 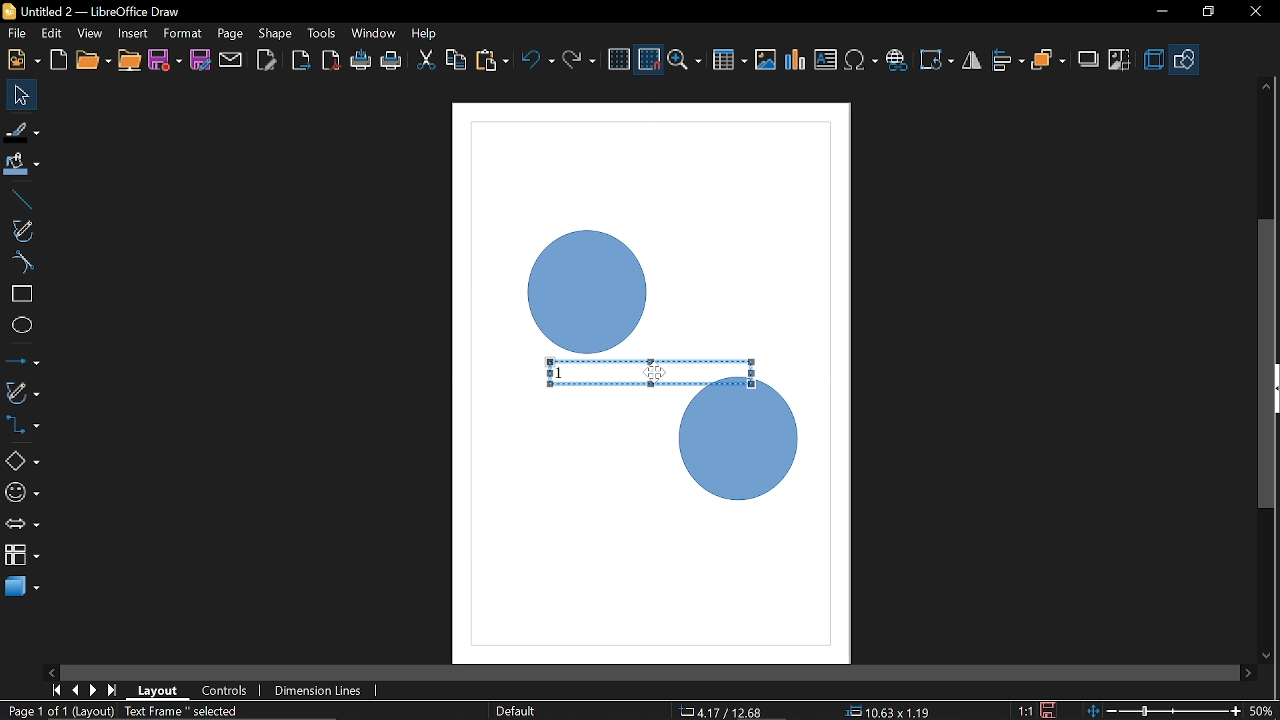 What do you see at coordinates (22, 363) in the screenshot?
I see `Lines and arrows` at bounding box center [22, 363].